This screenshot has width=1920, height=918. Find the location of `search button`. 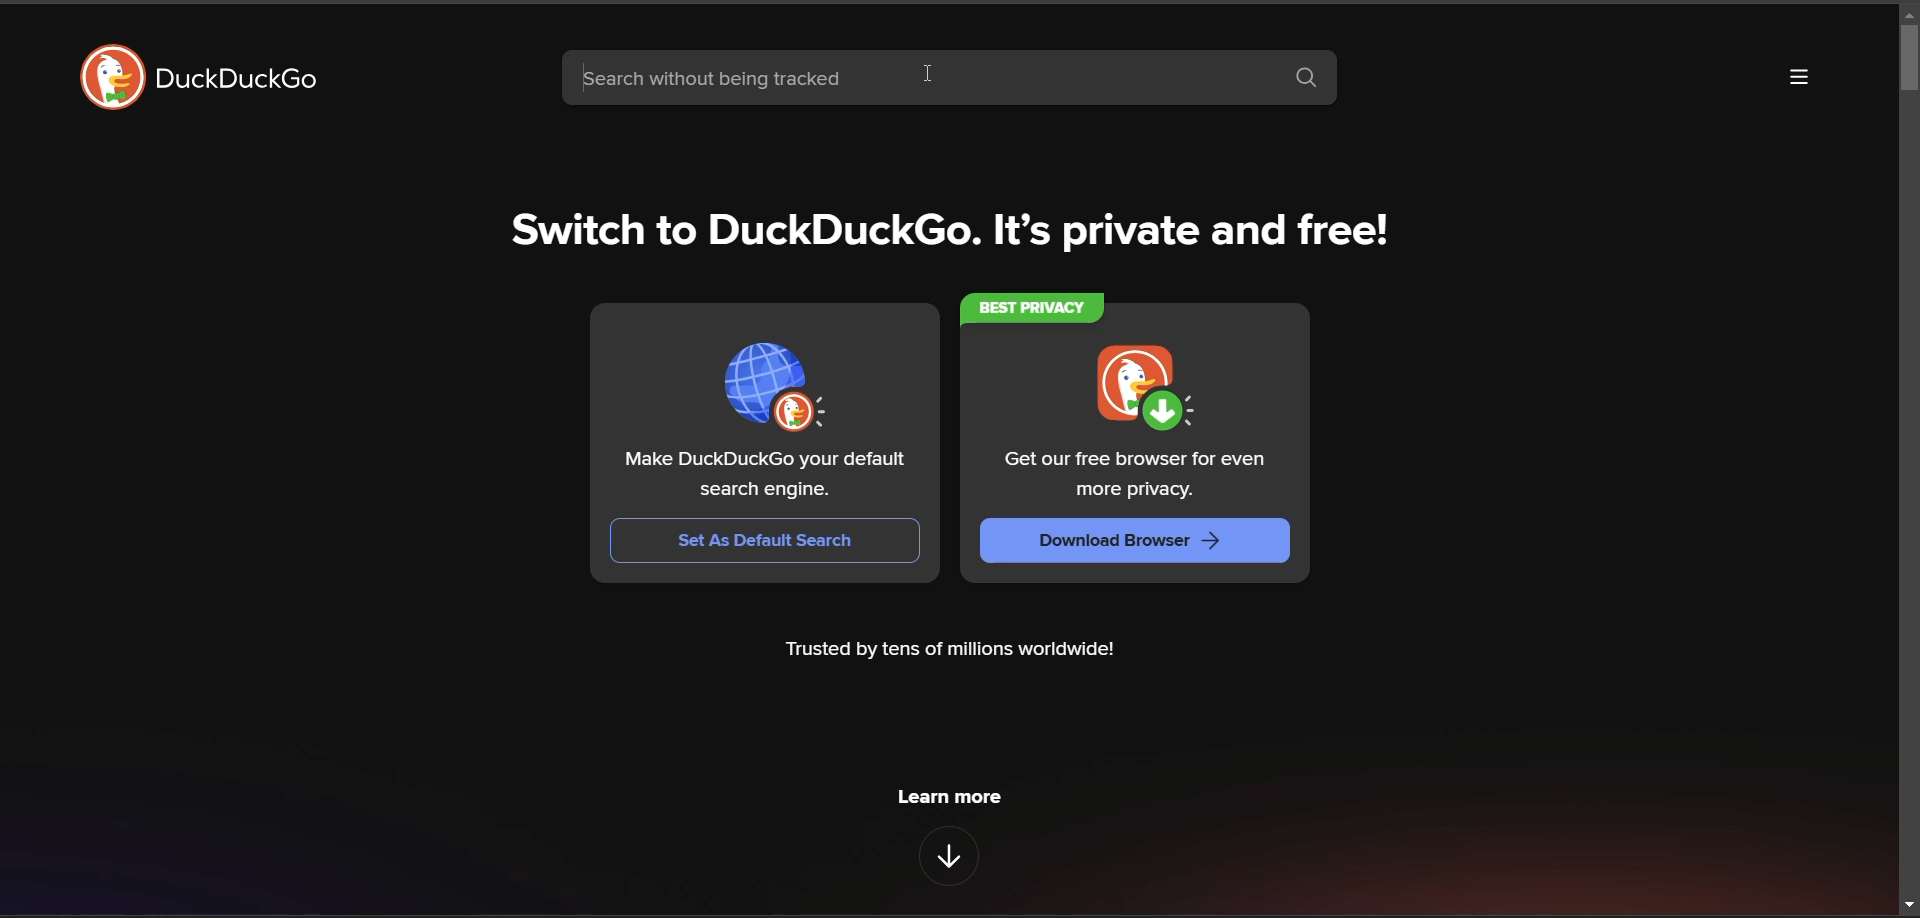

search button is located at coordinates (1308, 81).